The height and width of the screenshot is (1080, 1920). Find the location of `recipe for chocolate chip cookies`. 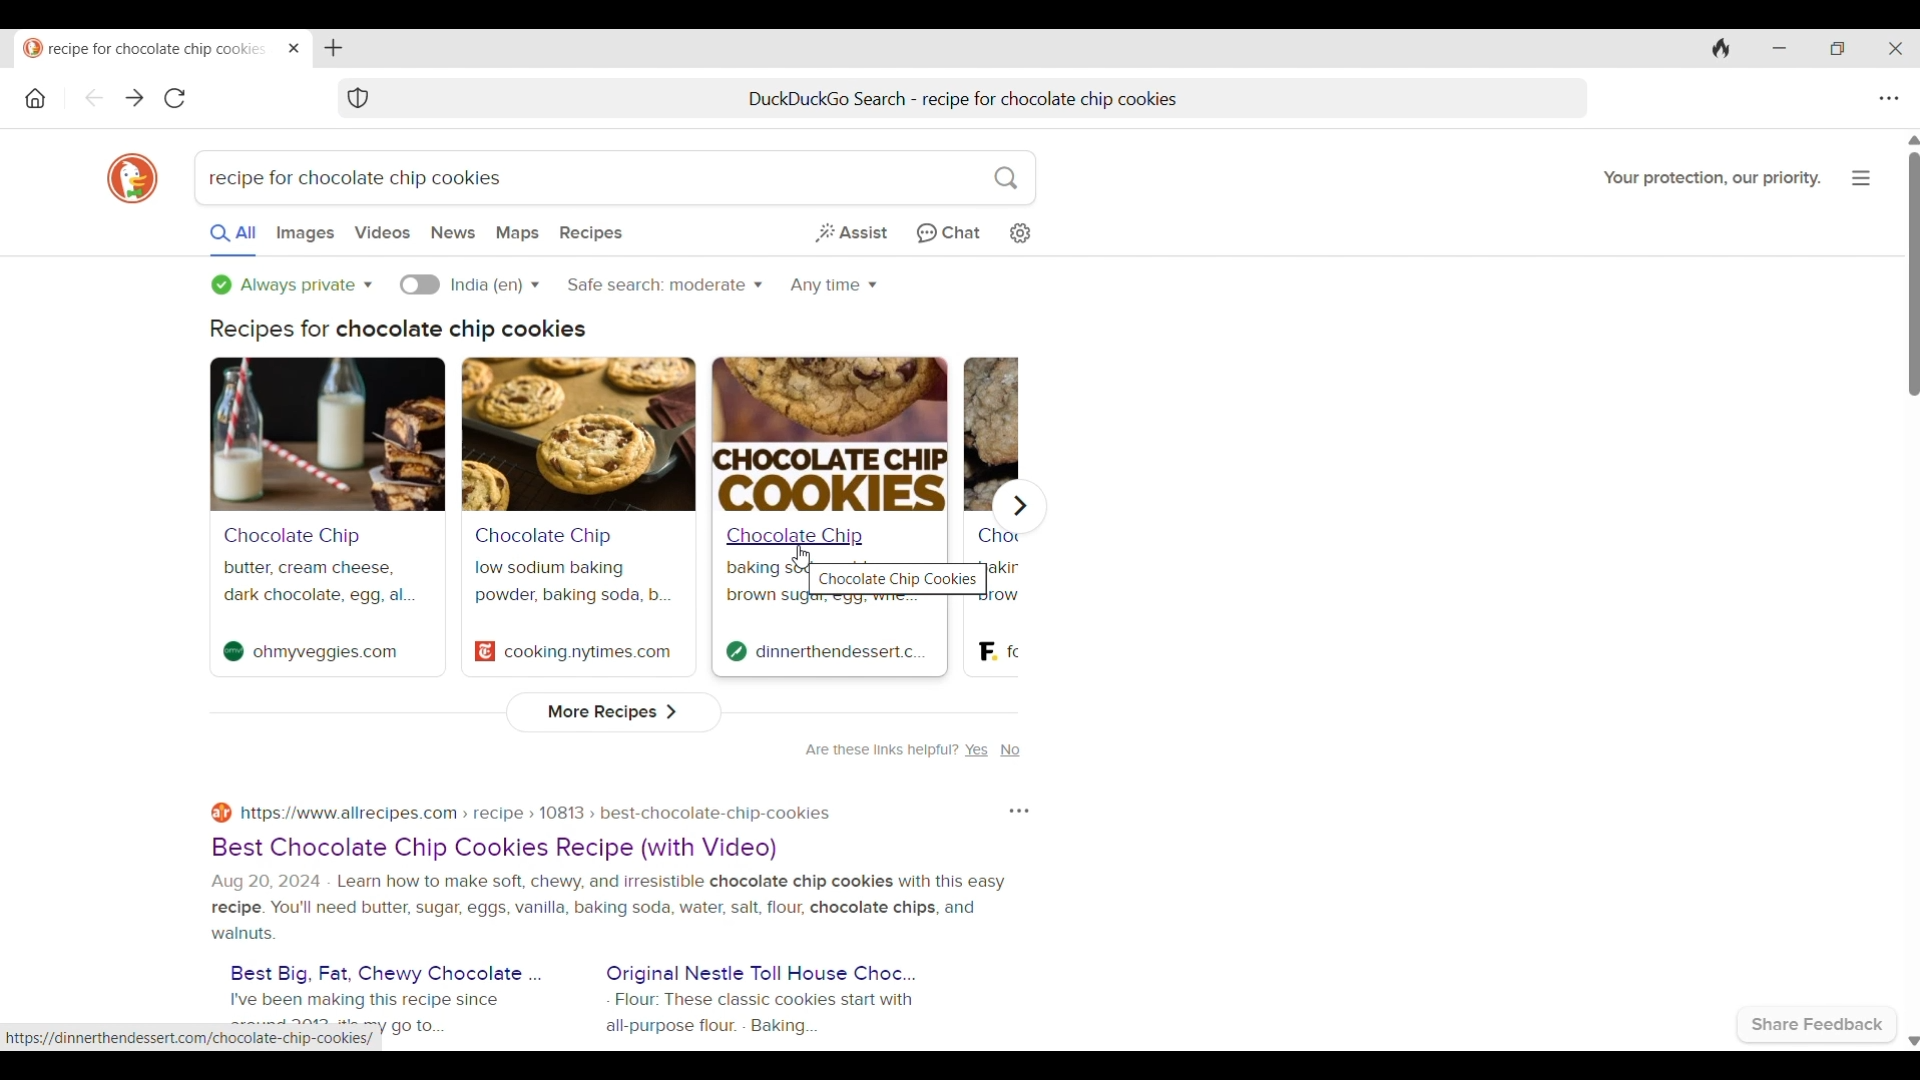

recipe for chocolate chip cookies is located at coordinates (360, 178).